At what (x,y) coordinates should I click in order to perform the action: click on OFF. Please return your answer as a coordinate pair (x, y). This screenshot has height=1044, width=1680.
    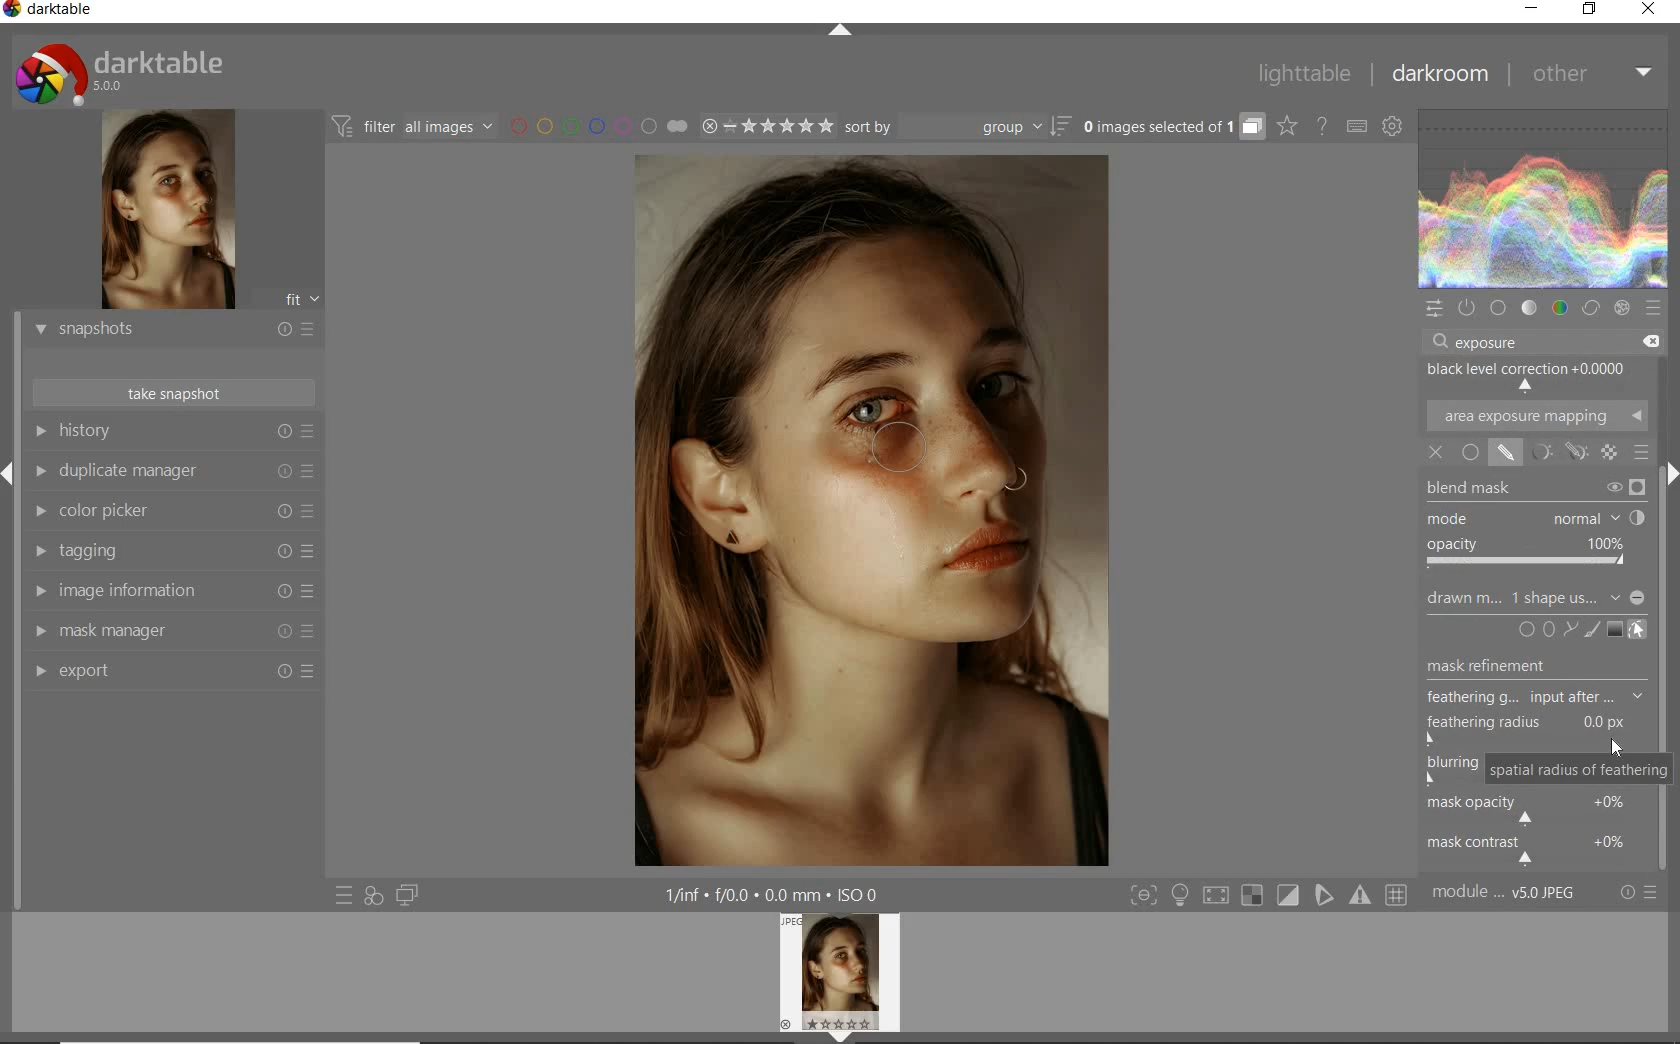
    Looking at the image, I should click on (1438, 452).